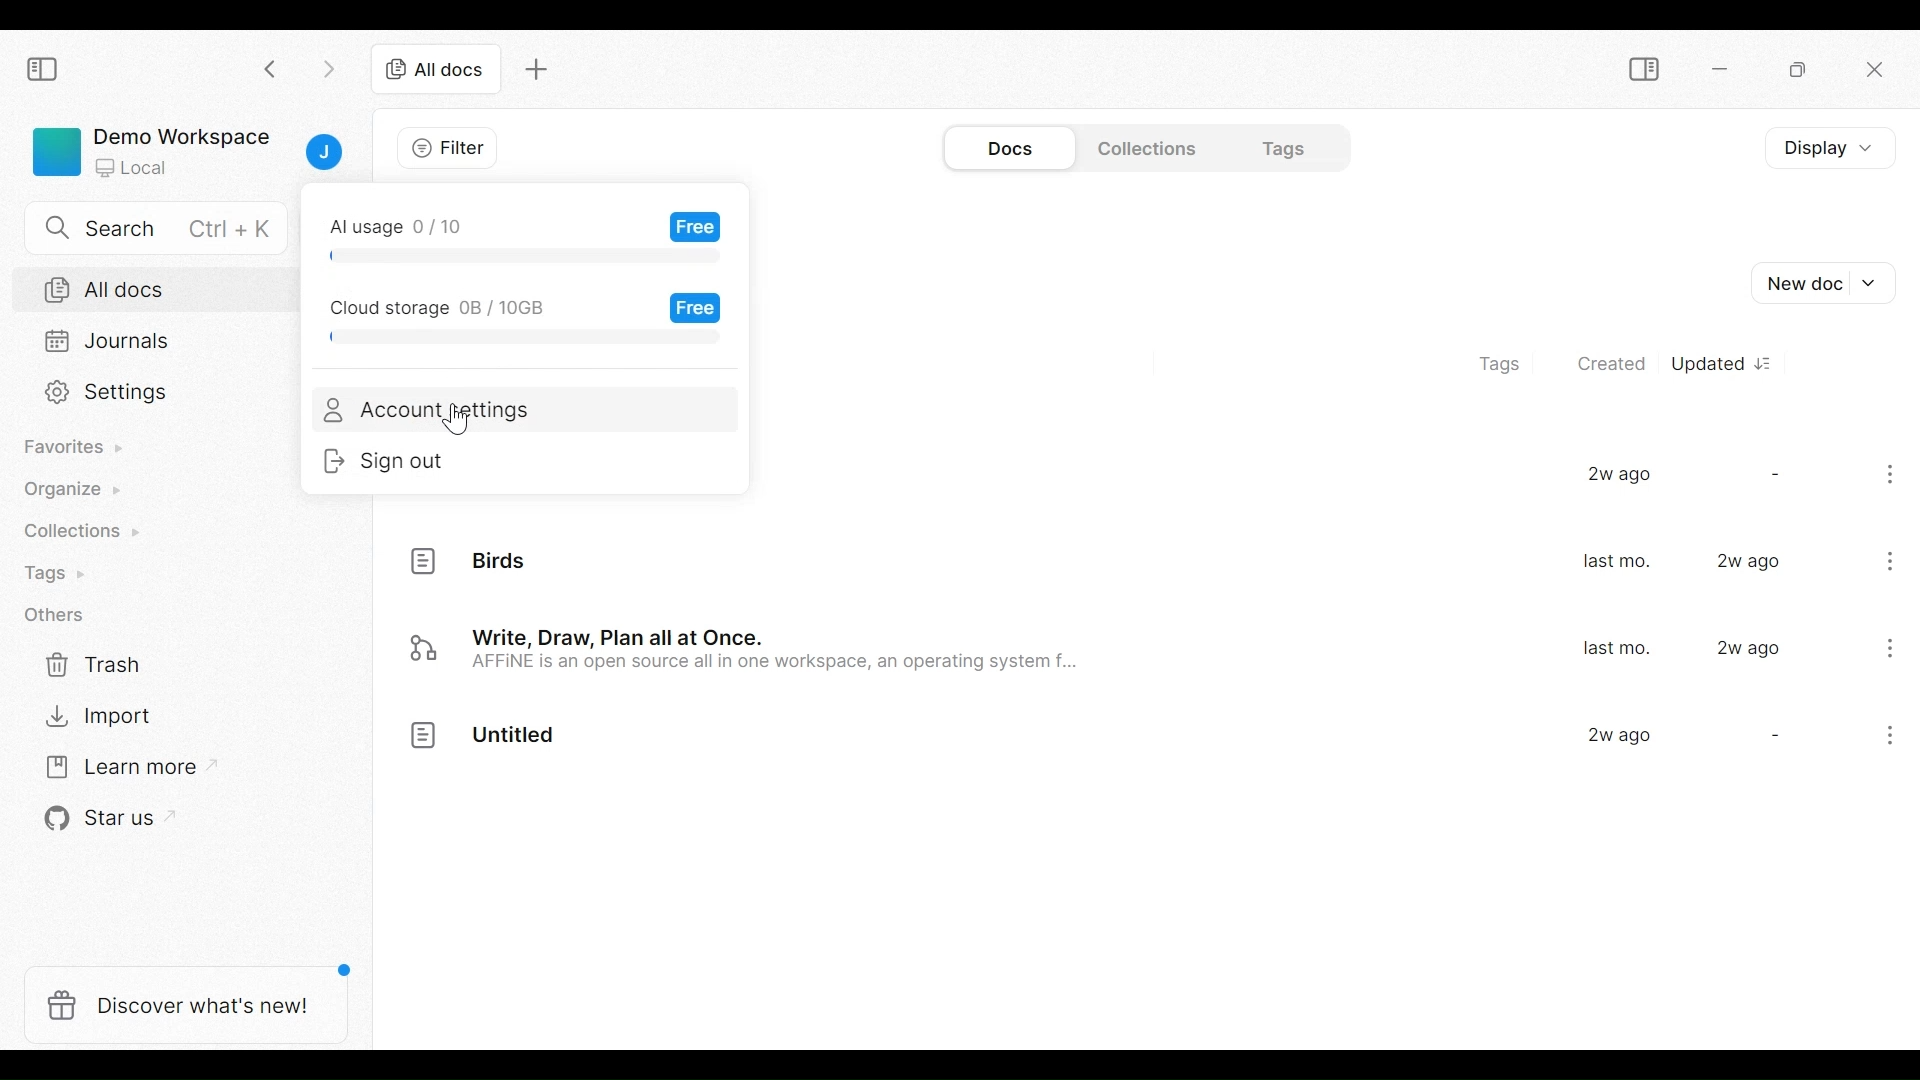 The width and height of the screenshot is (1920, 1080). Describe the element at coordinates (626, 636) in the screenshot. I see `Write, Draw, Plan all at Once.` at that location.